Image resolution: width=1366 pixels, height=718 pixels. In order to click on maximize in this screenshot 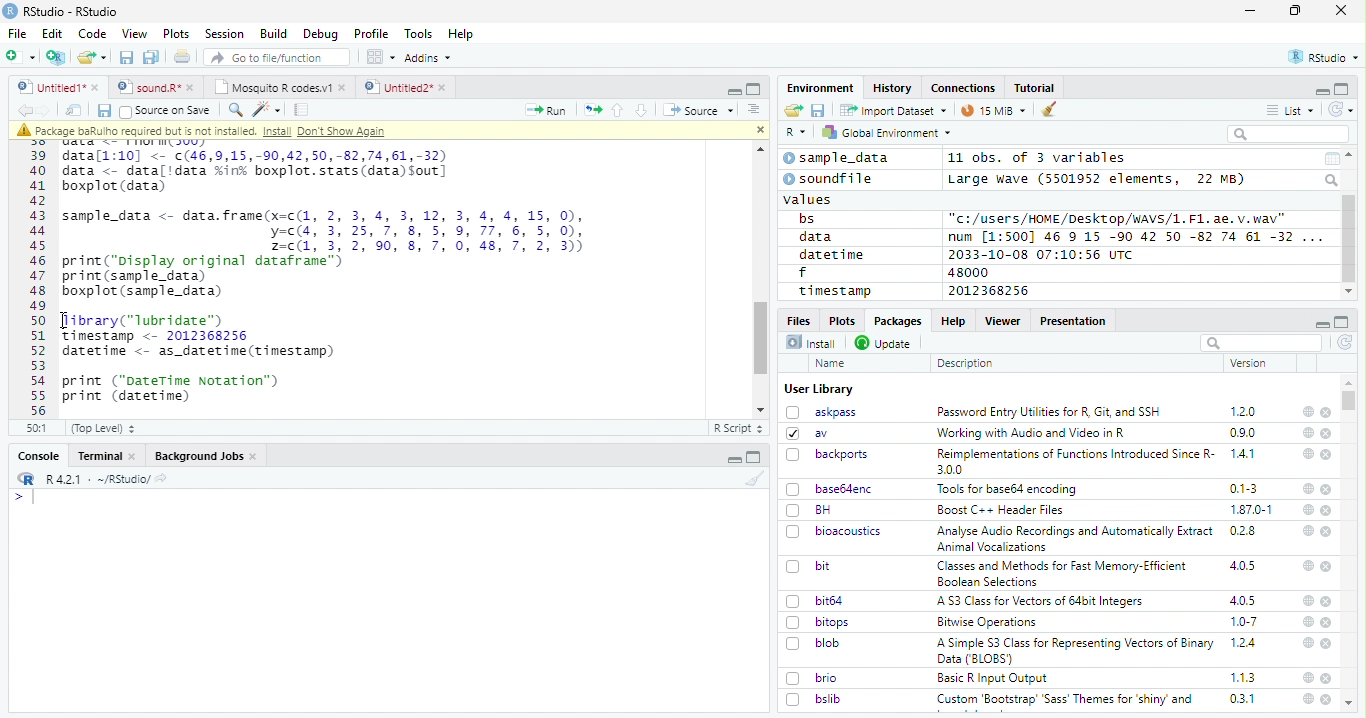, I will do `click(1295, 11)`.